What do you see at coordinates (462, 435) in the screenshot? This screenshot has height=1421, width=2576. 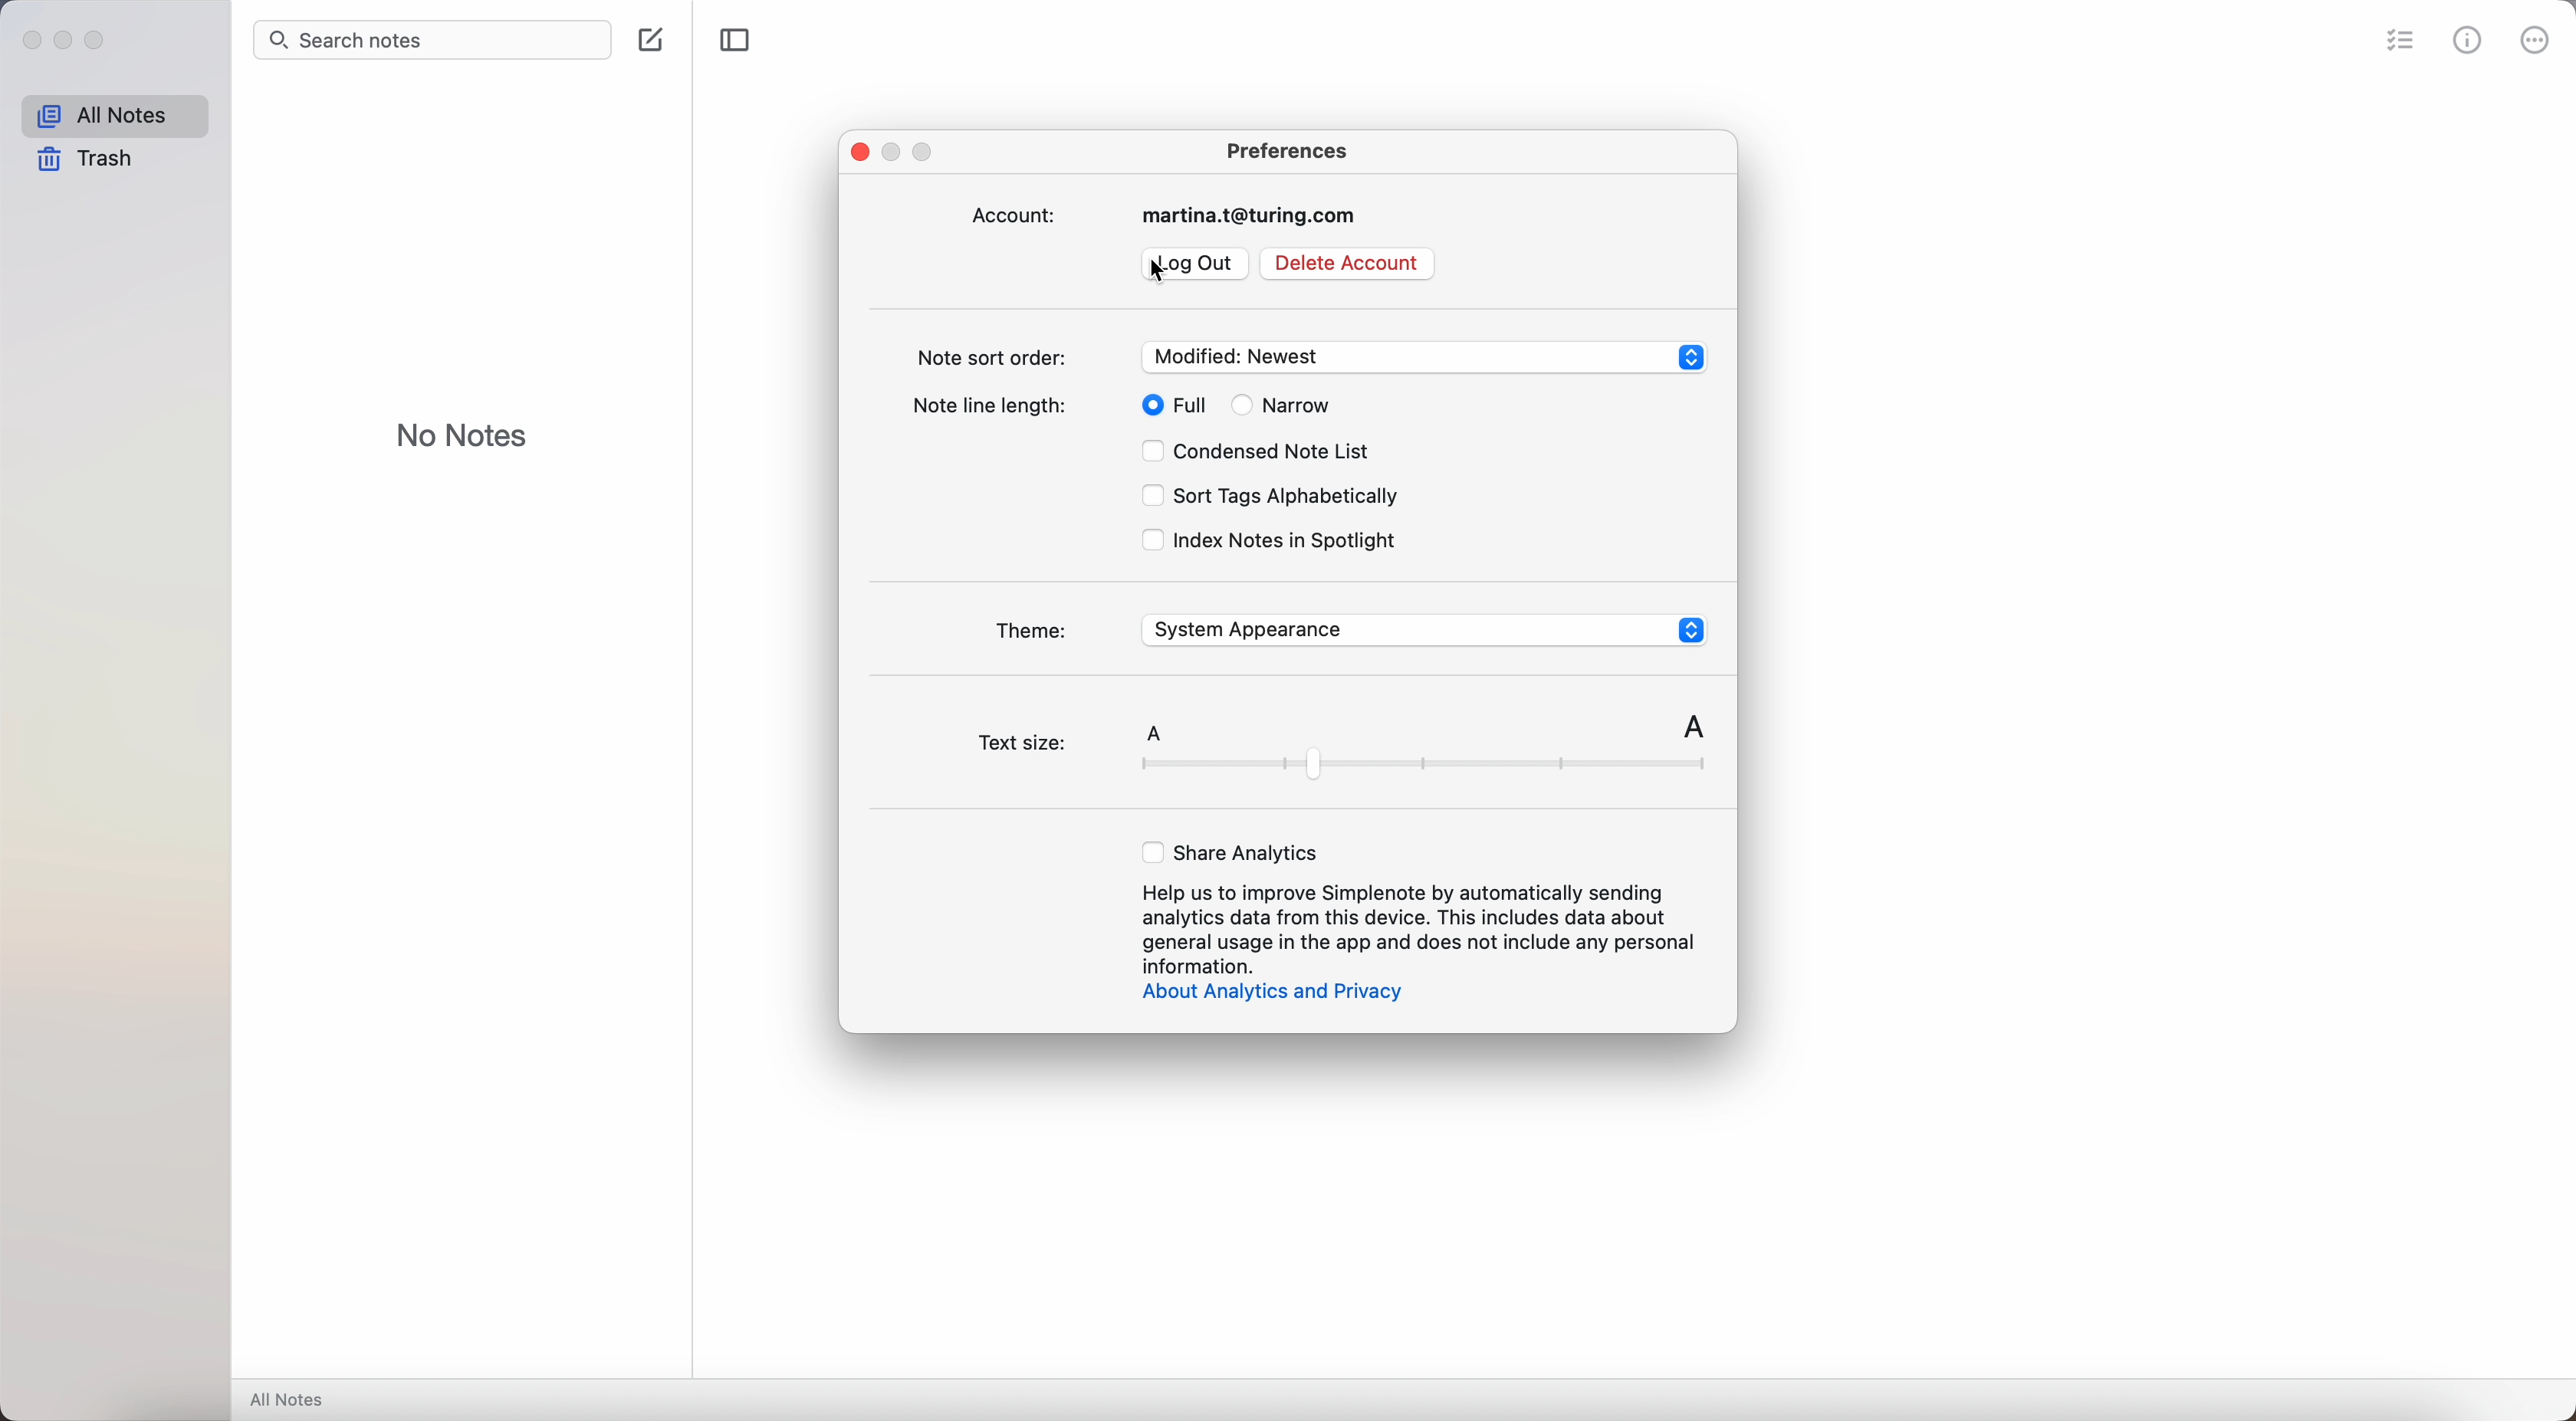 I see `no notes` at bounding box center [462, 435].